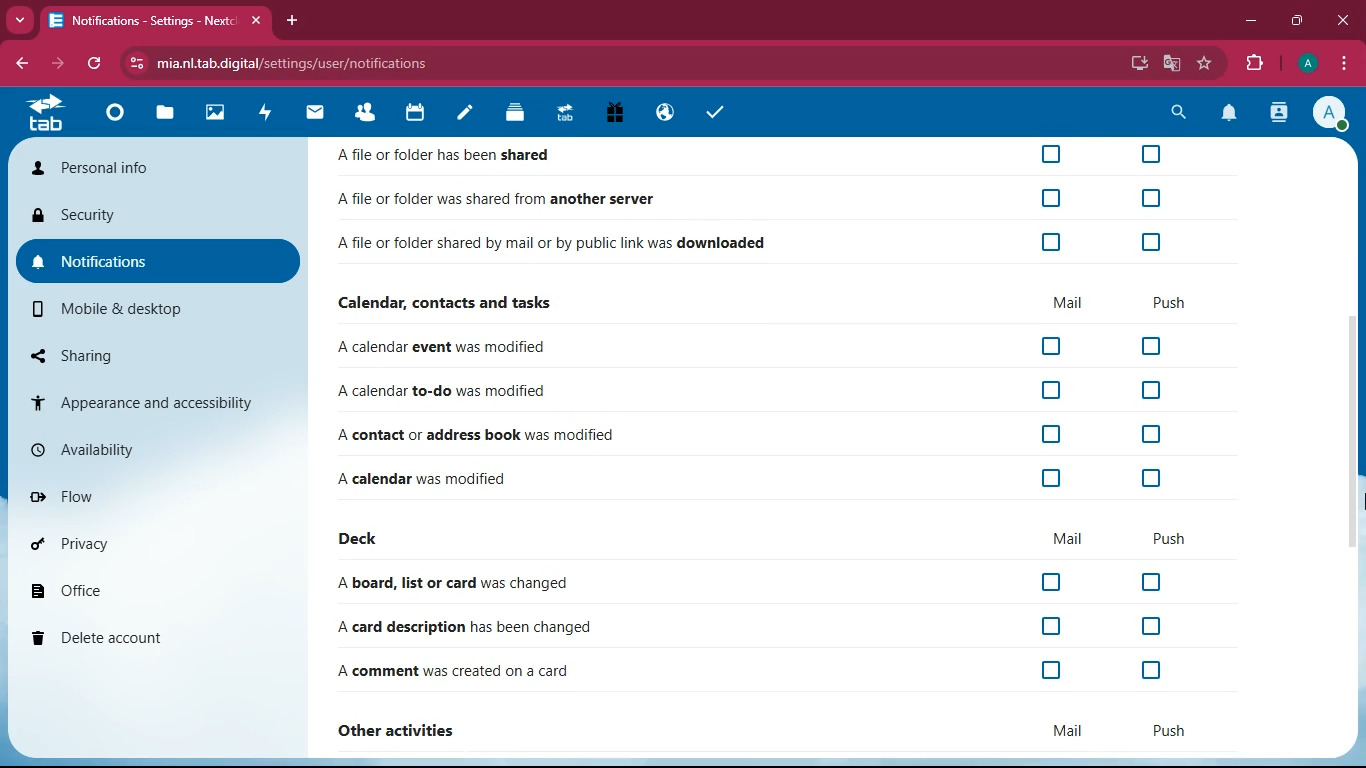 This screenshot has width=1366, height=768. What do you see at coordinates (1151, 391) in the screenshot?
I see `off` at bounding box center [1151, 391].